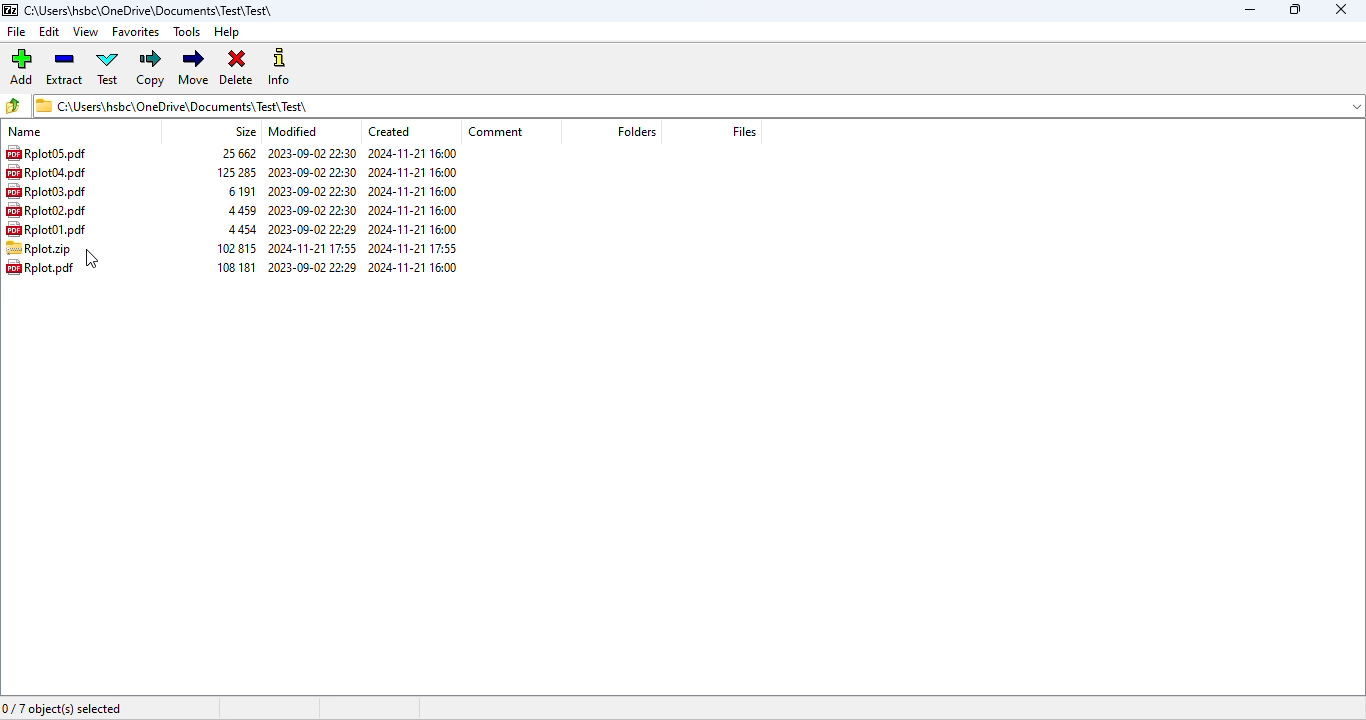 Image resolution: width=1366 pixels, height=720 pixels. What do you see at coordinates (50, 32) in the screenshot?
I see `edit` at bounding box center [50, 32].